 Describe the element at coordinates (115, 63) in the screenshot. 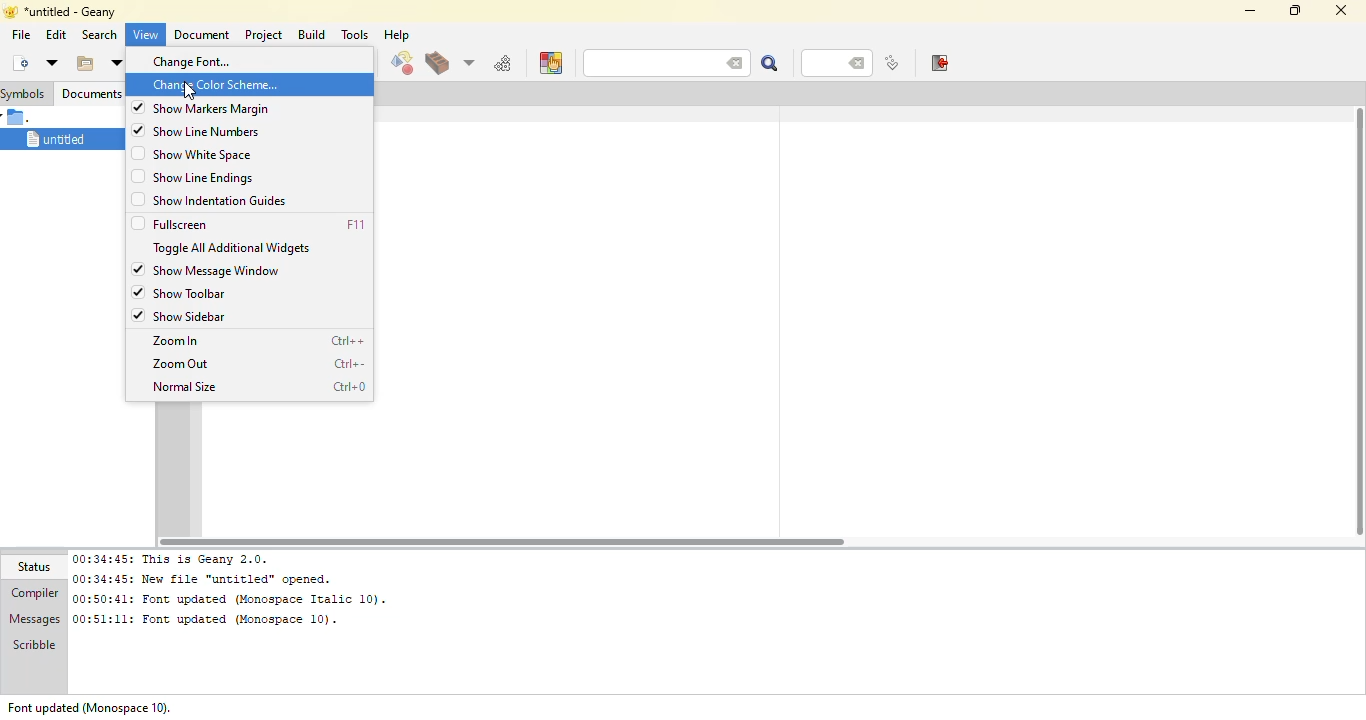

I see `open recent file` at that location.